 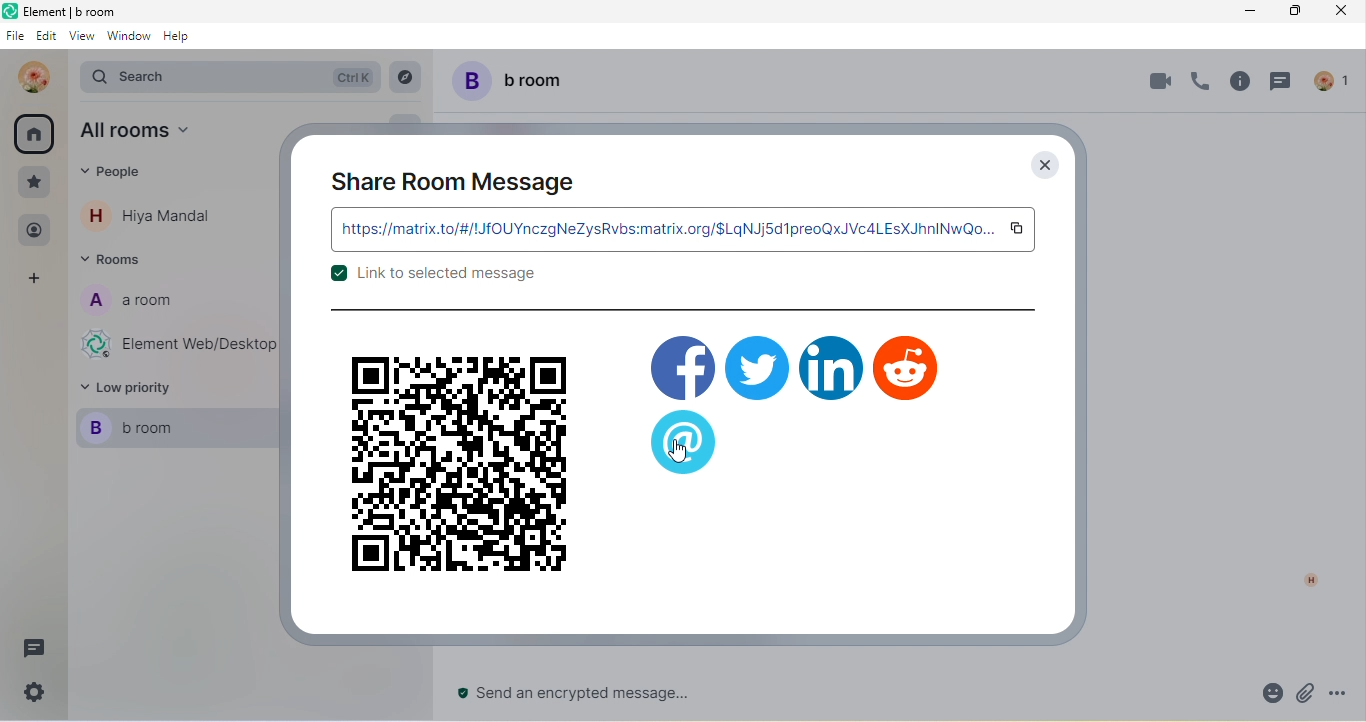 I want to click on favourite, so click(x=35, y=182).